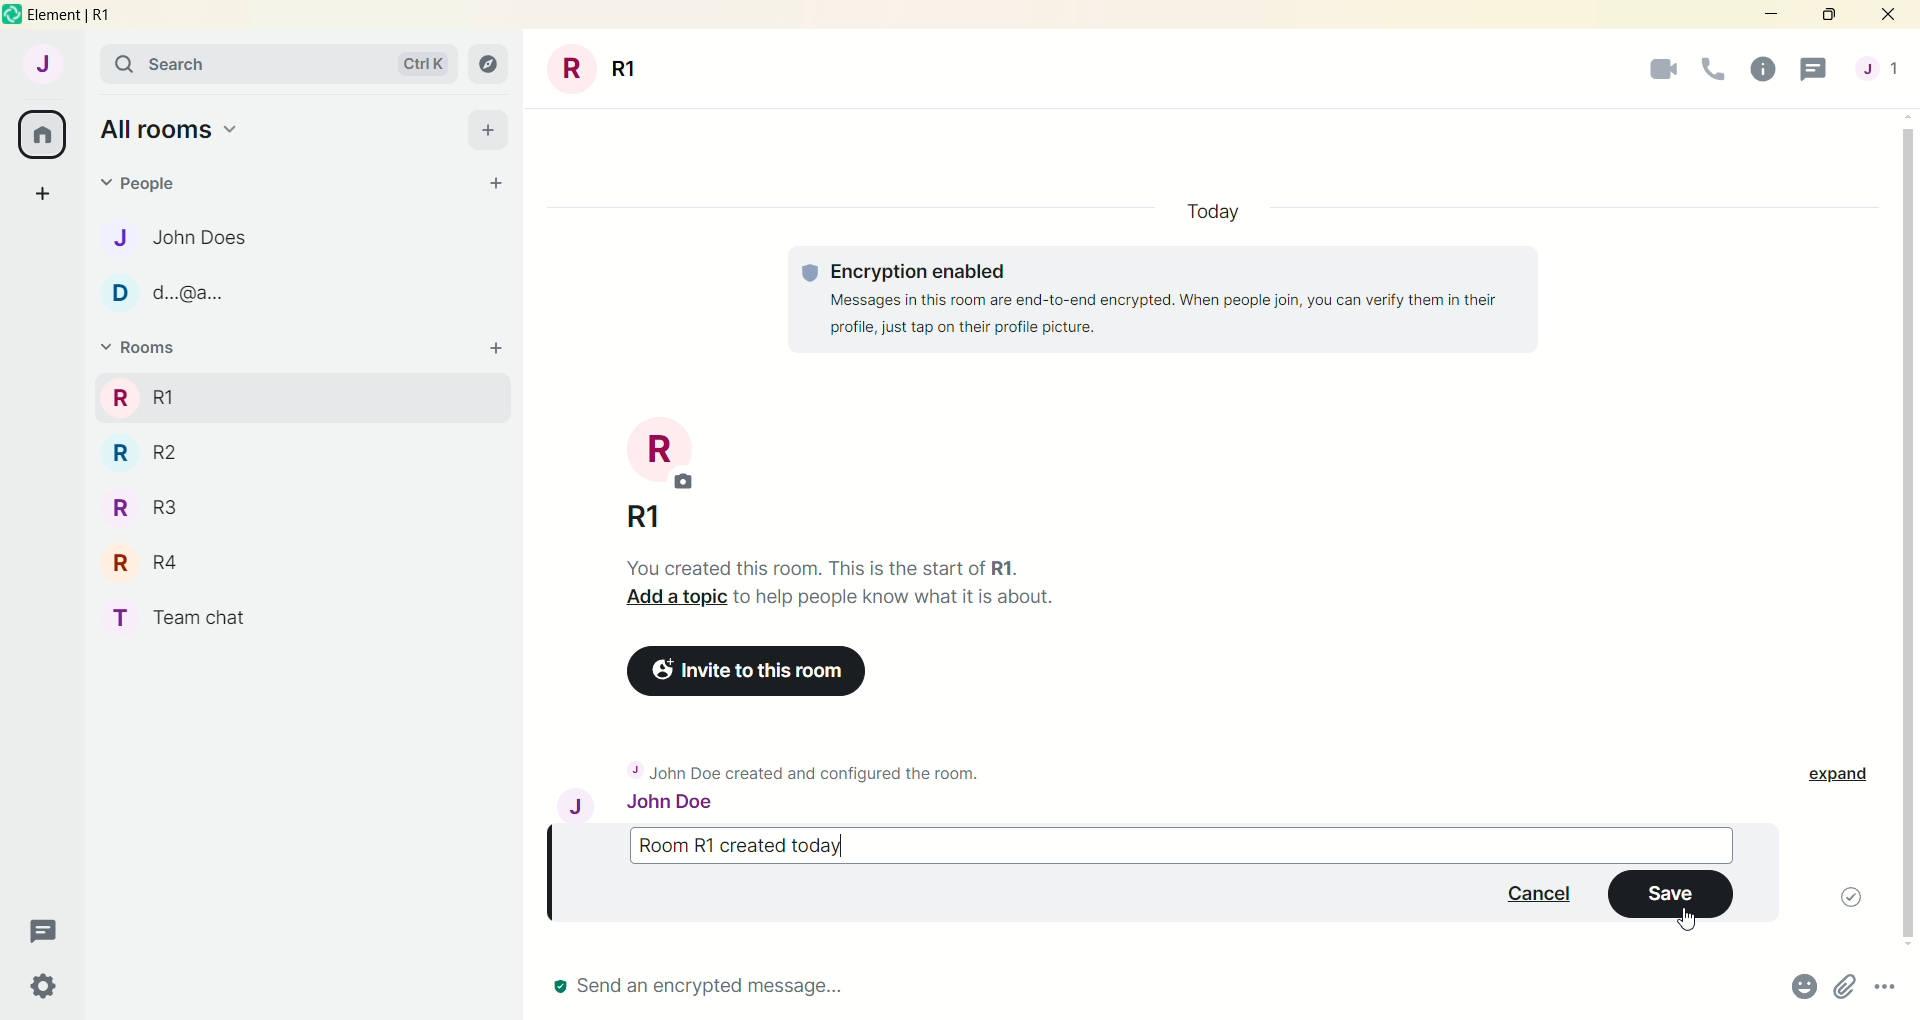 This screenshot has width=1920, height=1020. I want to click on expand, so click(1832, 772).